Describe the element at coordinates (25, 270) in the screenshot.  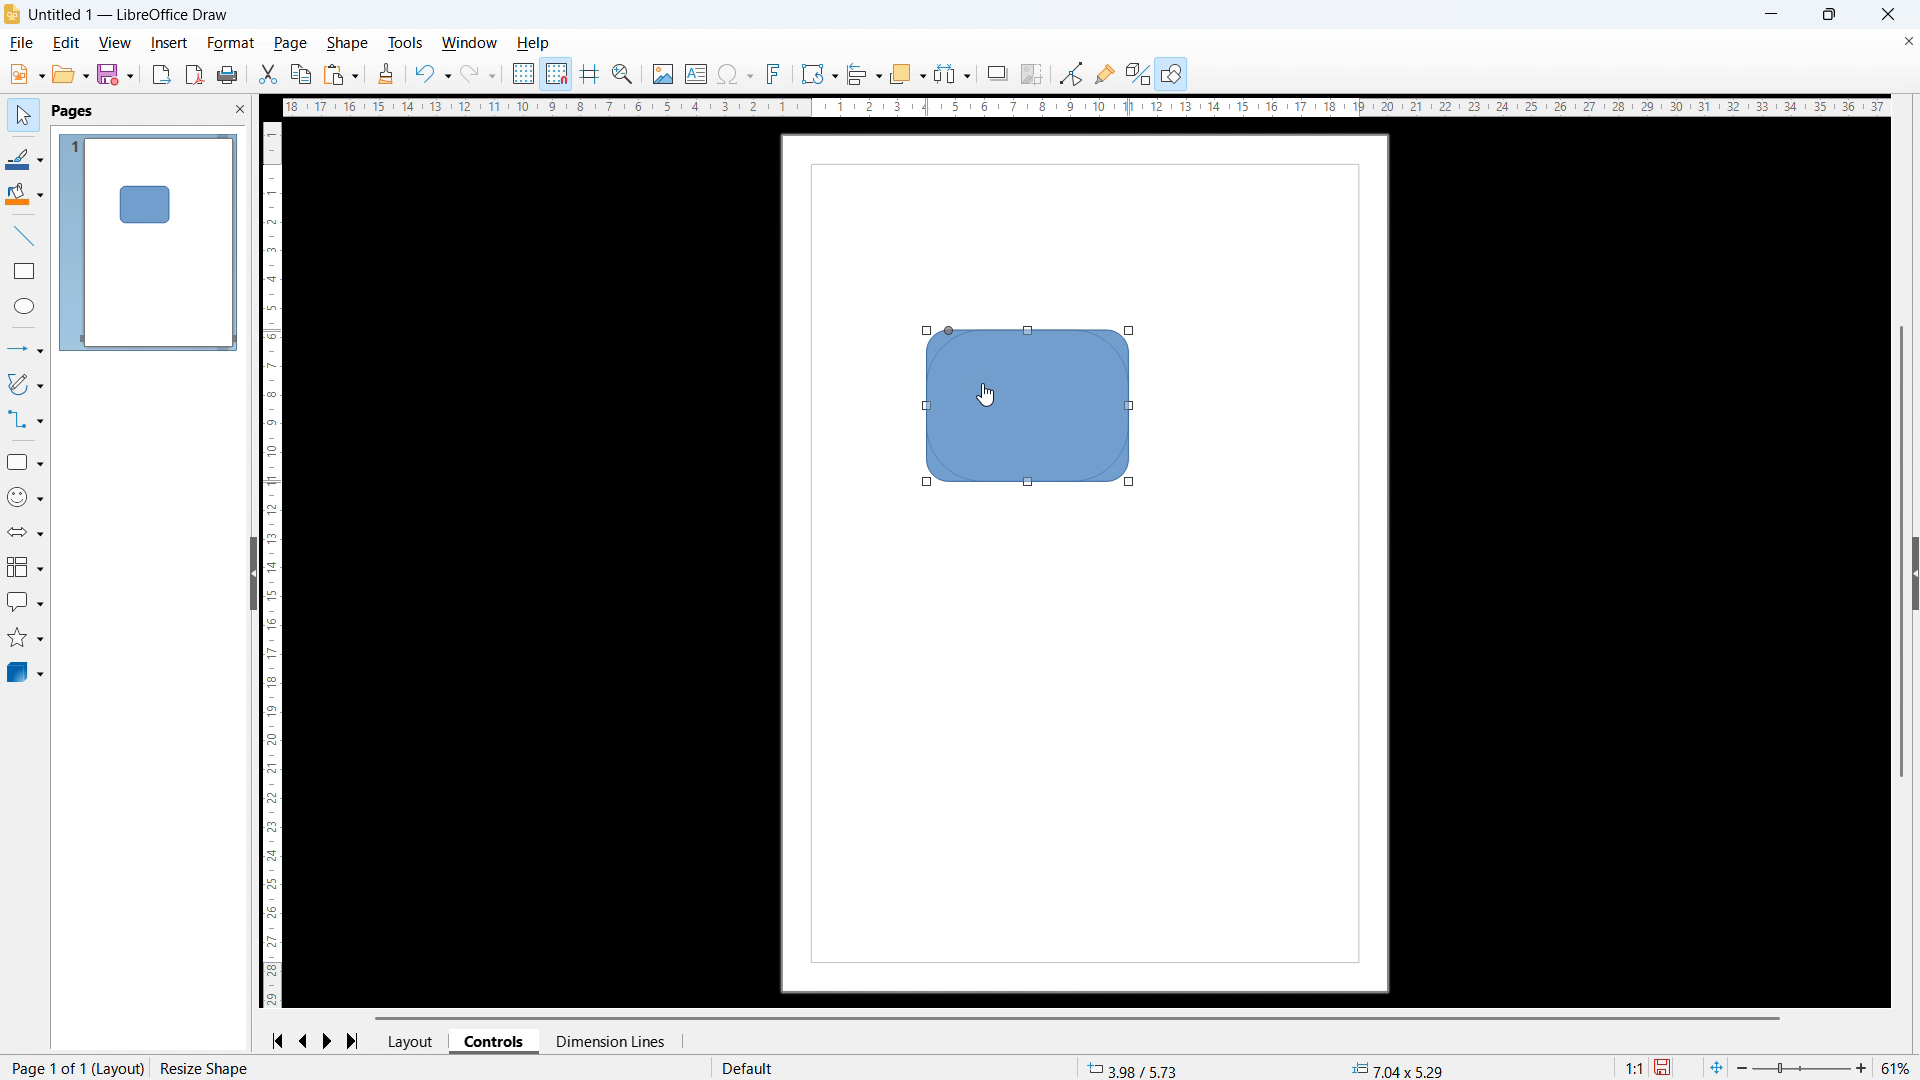
I see `Rectangle tool ` at that location.